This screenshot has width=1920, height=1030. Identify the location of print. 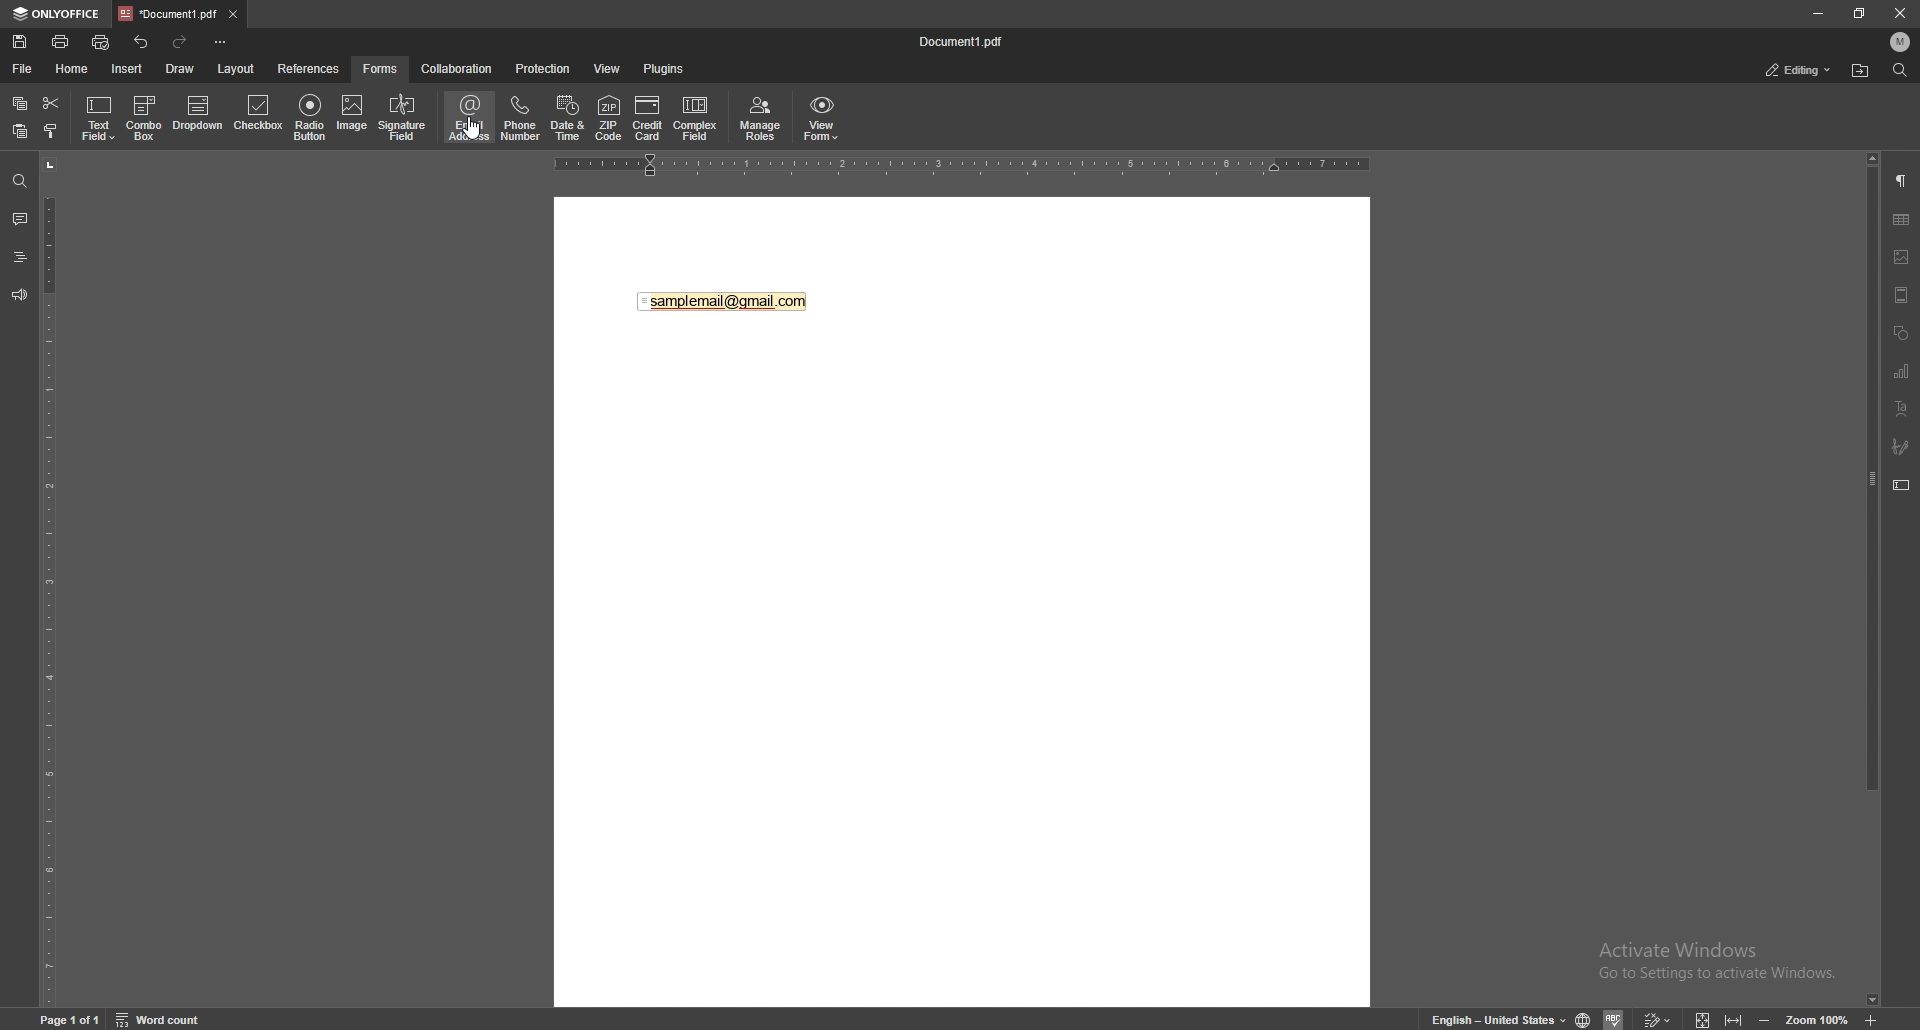
(61, 41).